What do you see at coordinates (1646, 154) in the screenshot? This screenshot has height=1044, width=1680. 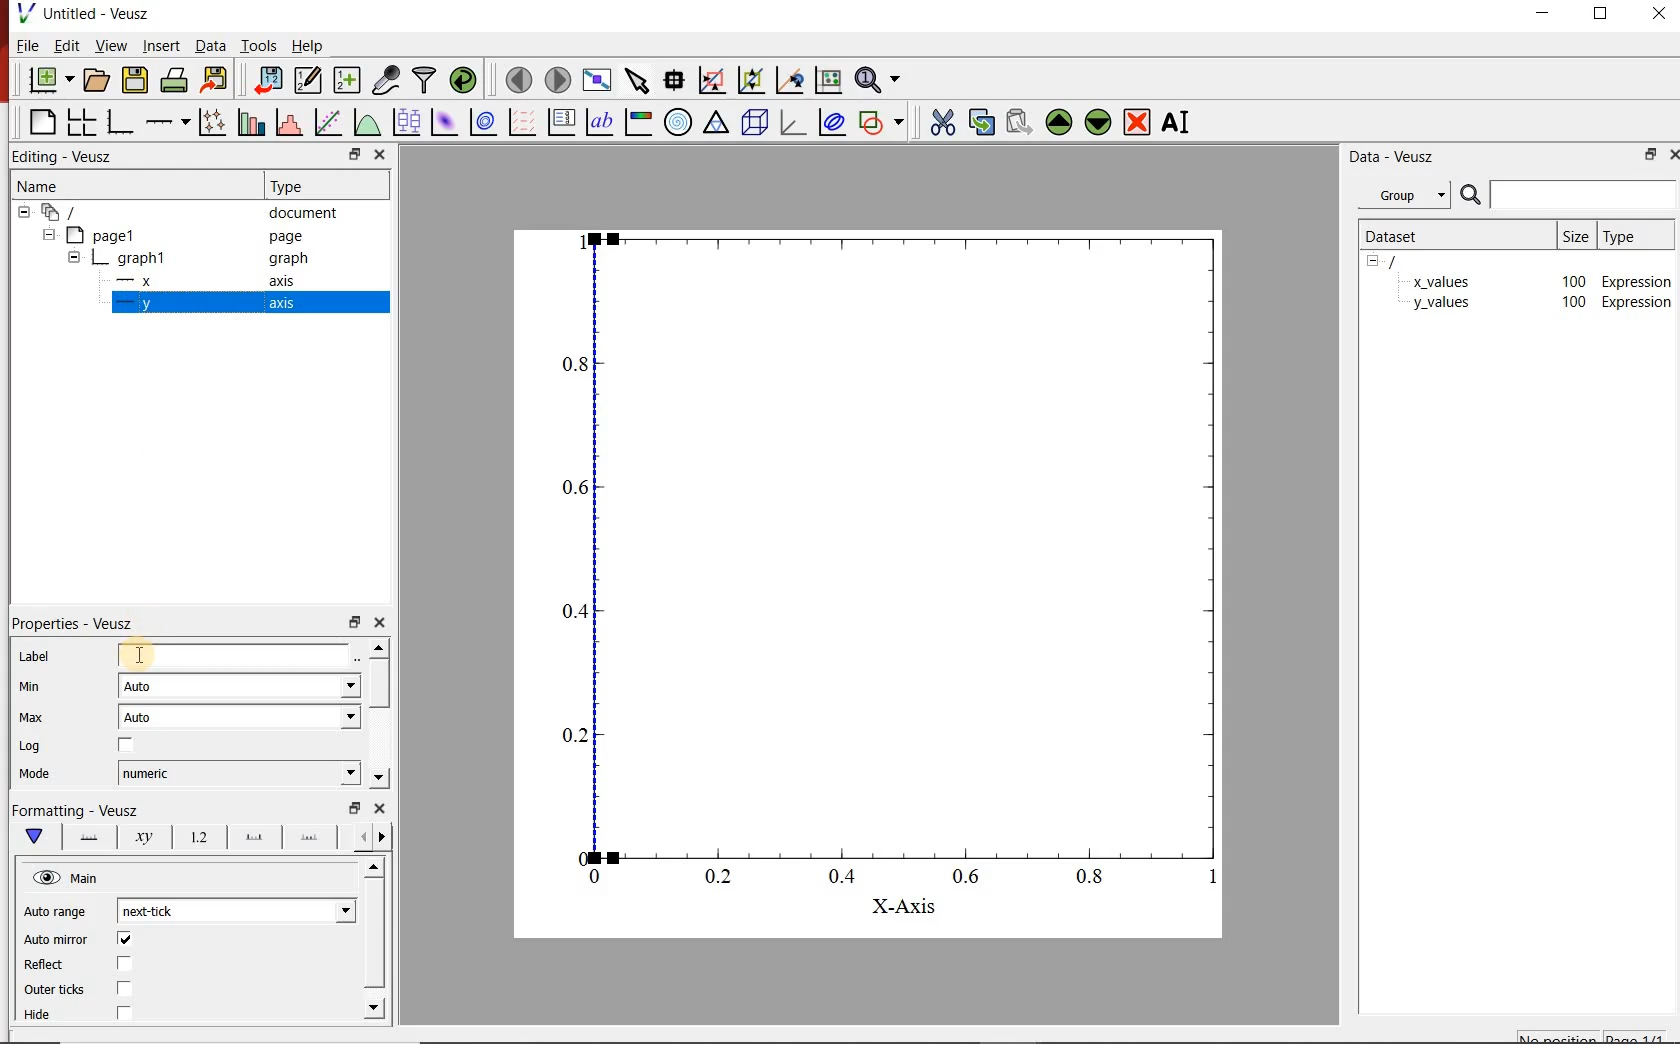 I see `restore down` at bounding box center [1646, 154].